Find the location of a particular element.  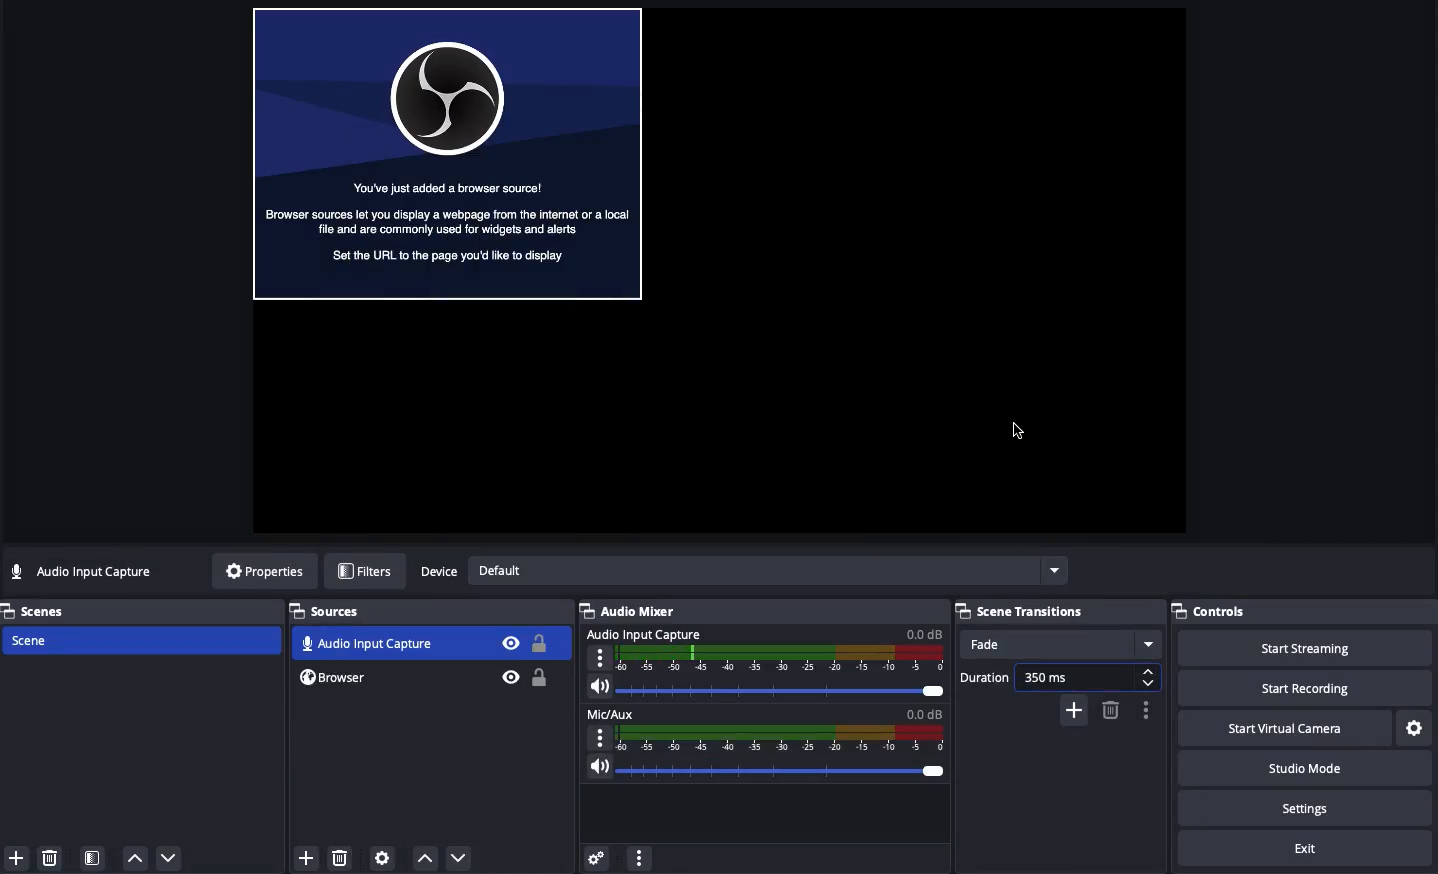

Audio input capture is located at coordinates (425, 643).